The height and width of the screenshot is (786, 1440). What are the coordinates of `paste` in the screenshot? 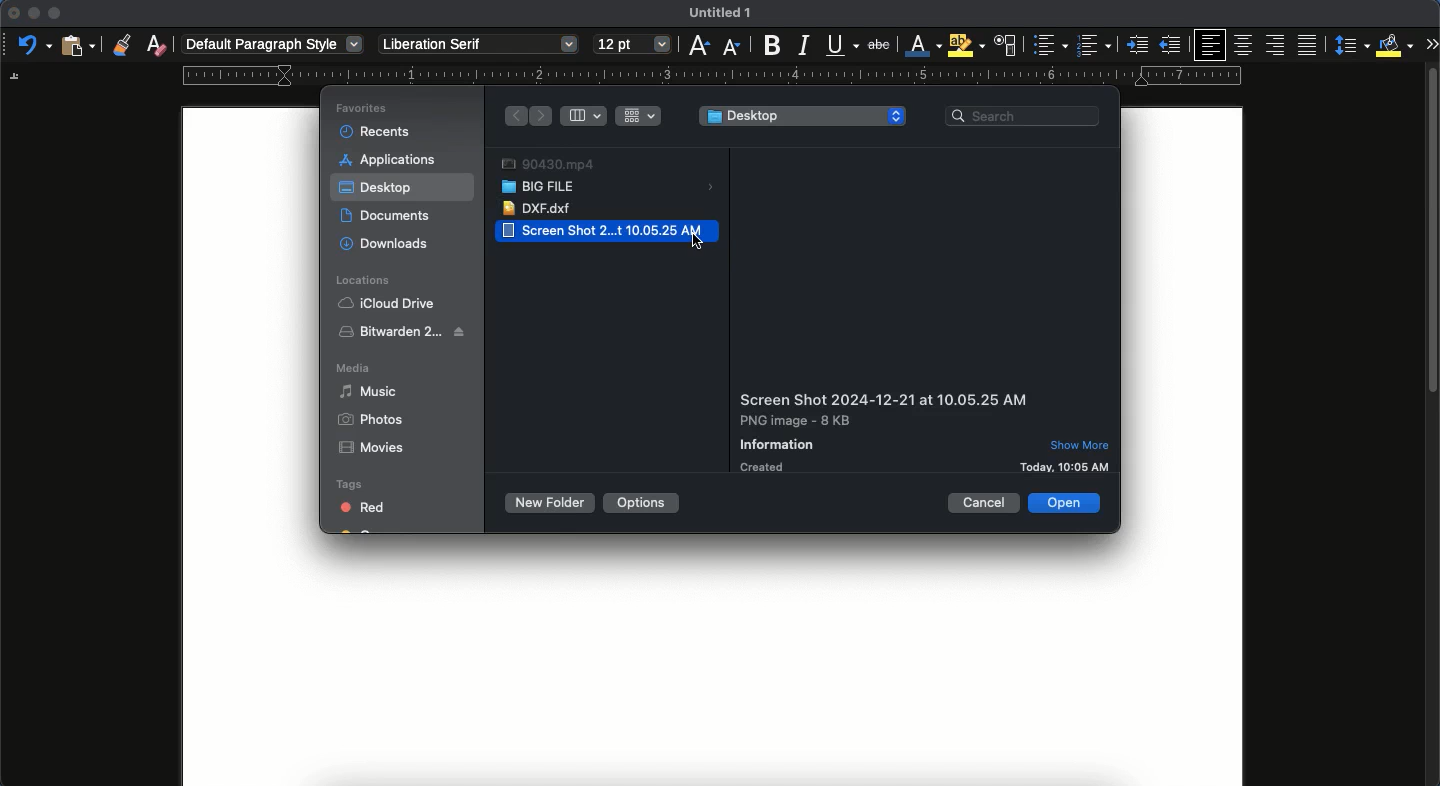 It's located at (77, 47).